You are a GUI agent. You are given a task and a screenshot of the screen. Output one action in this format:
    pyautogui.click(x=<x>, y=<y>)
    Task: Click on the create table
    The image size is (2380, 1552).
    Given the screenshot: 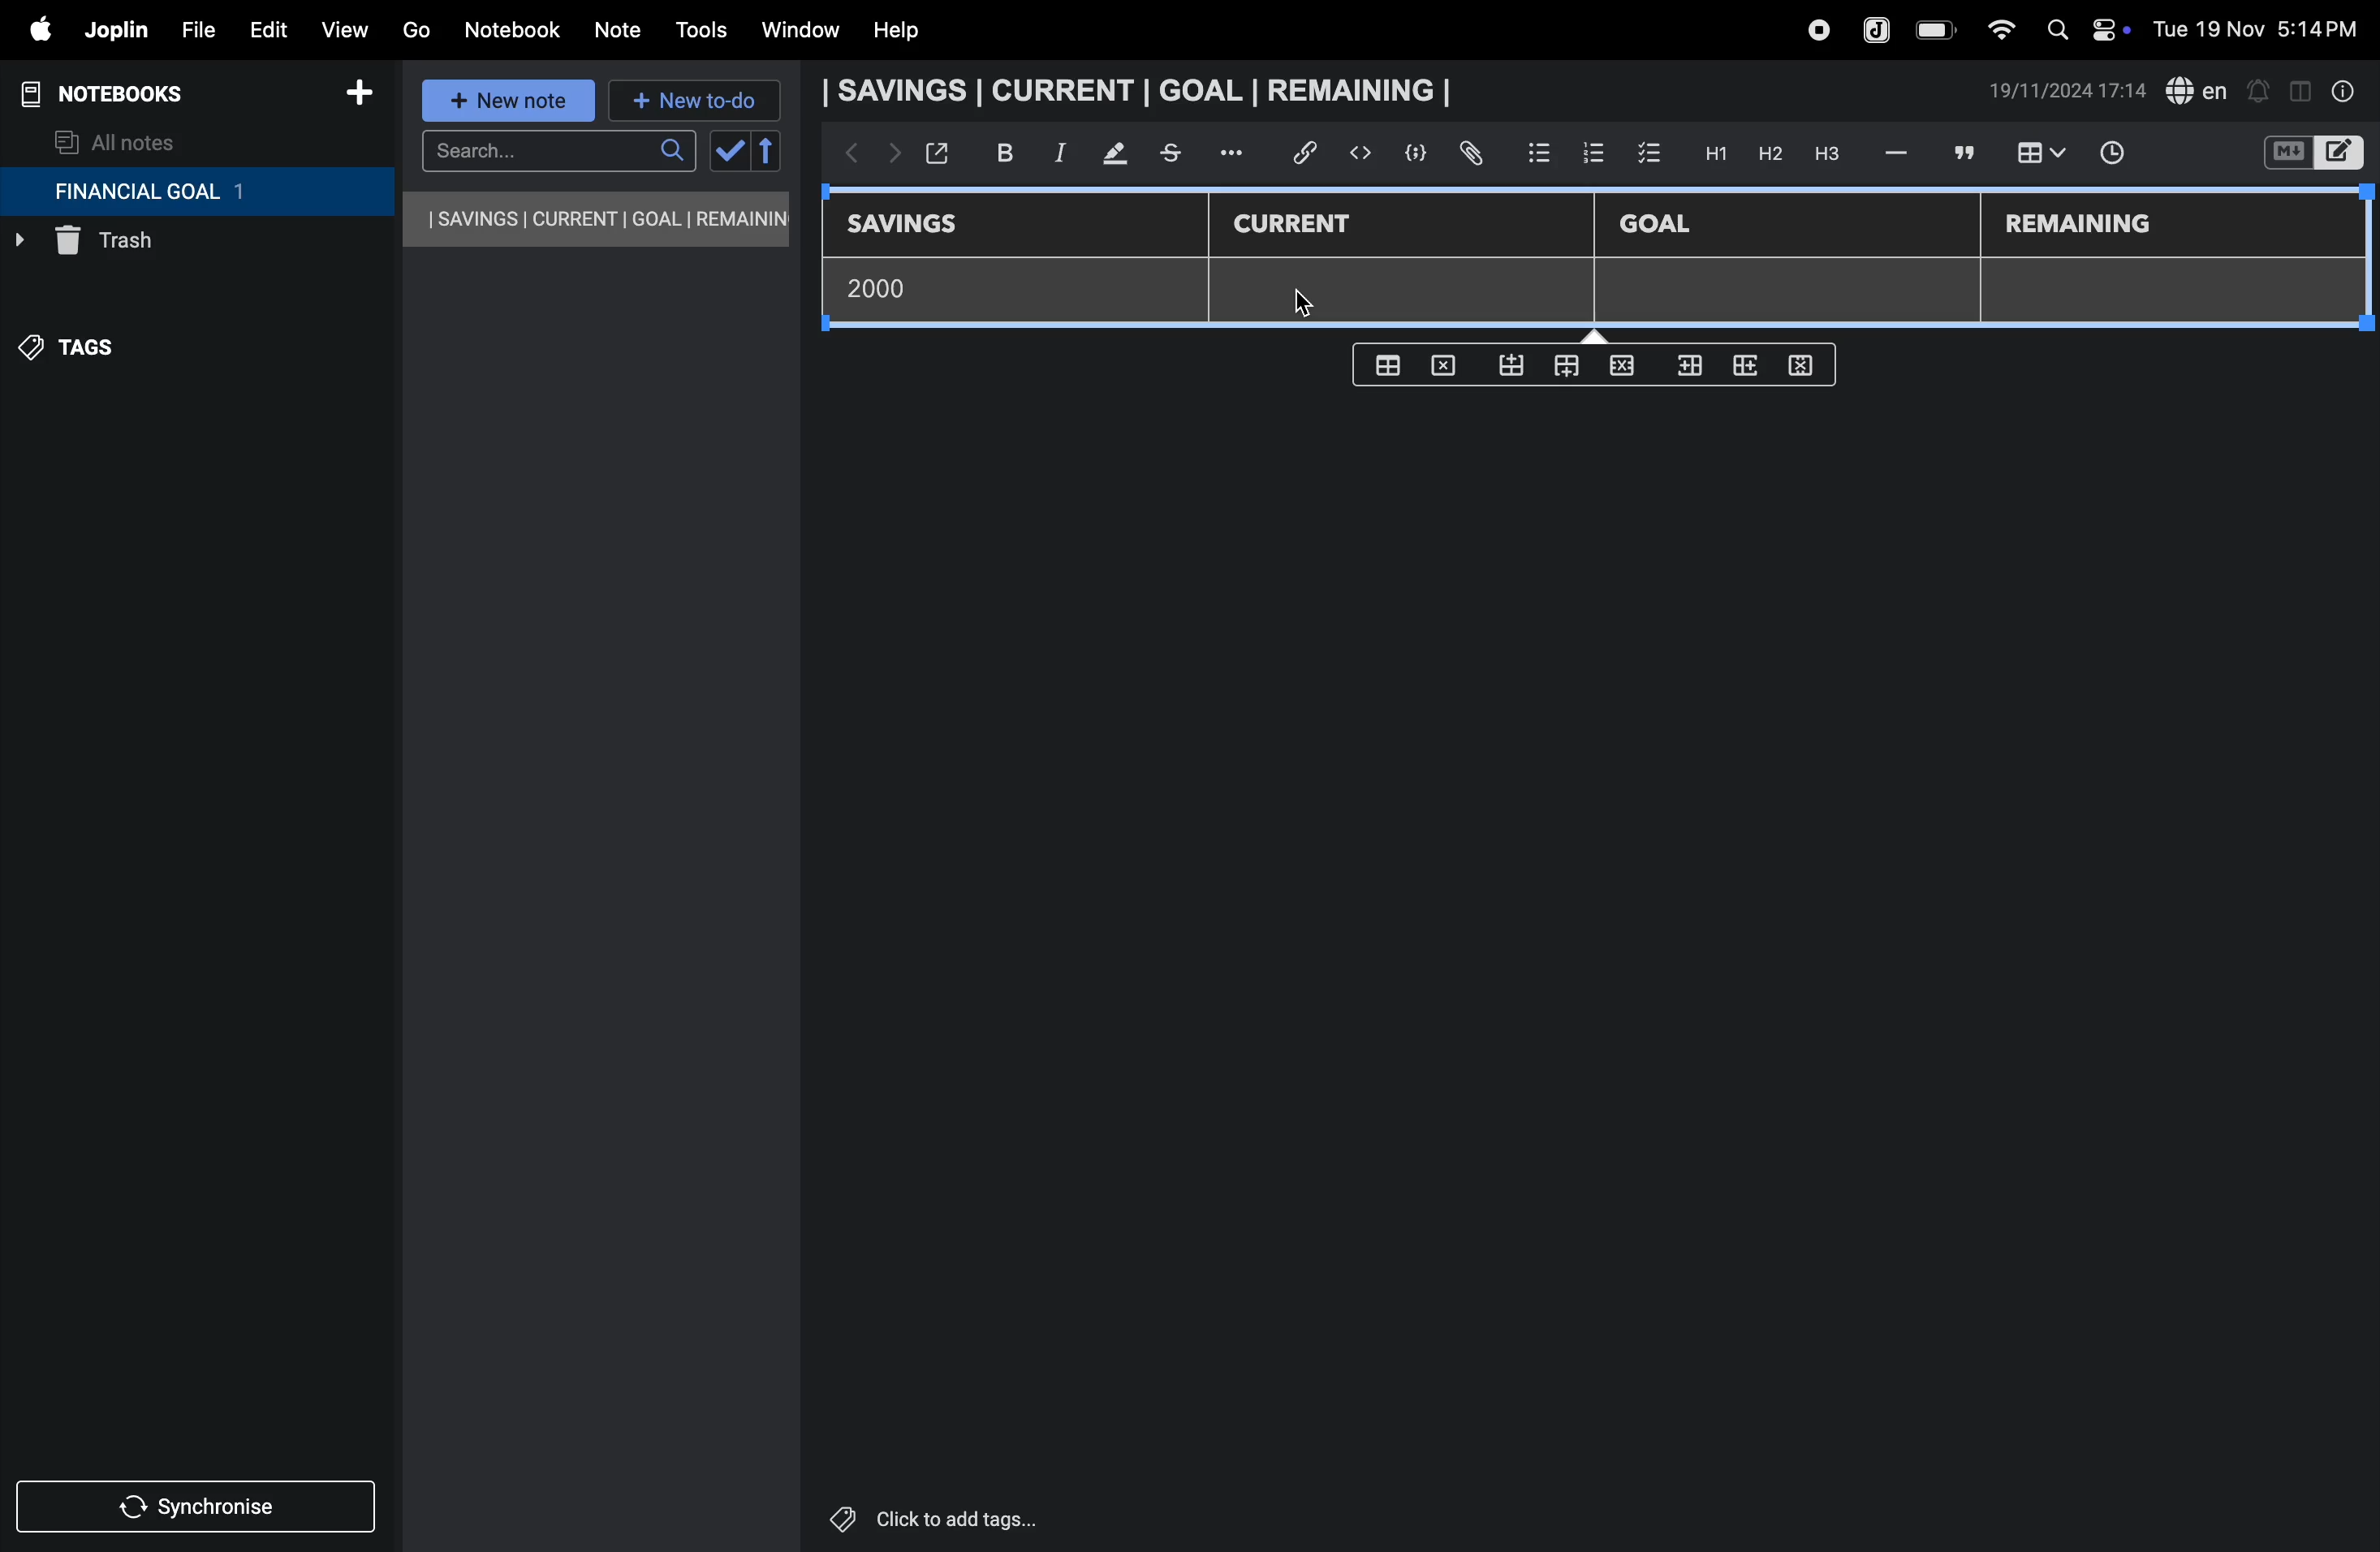 What is the action you would take?
    pyautogui.click(x=1387, y=365)
    